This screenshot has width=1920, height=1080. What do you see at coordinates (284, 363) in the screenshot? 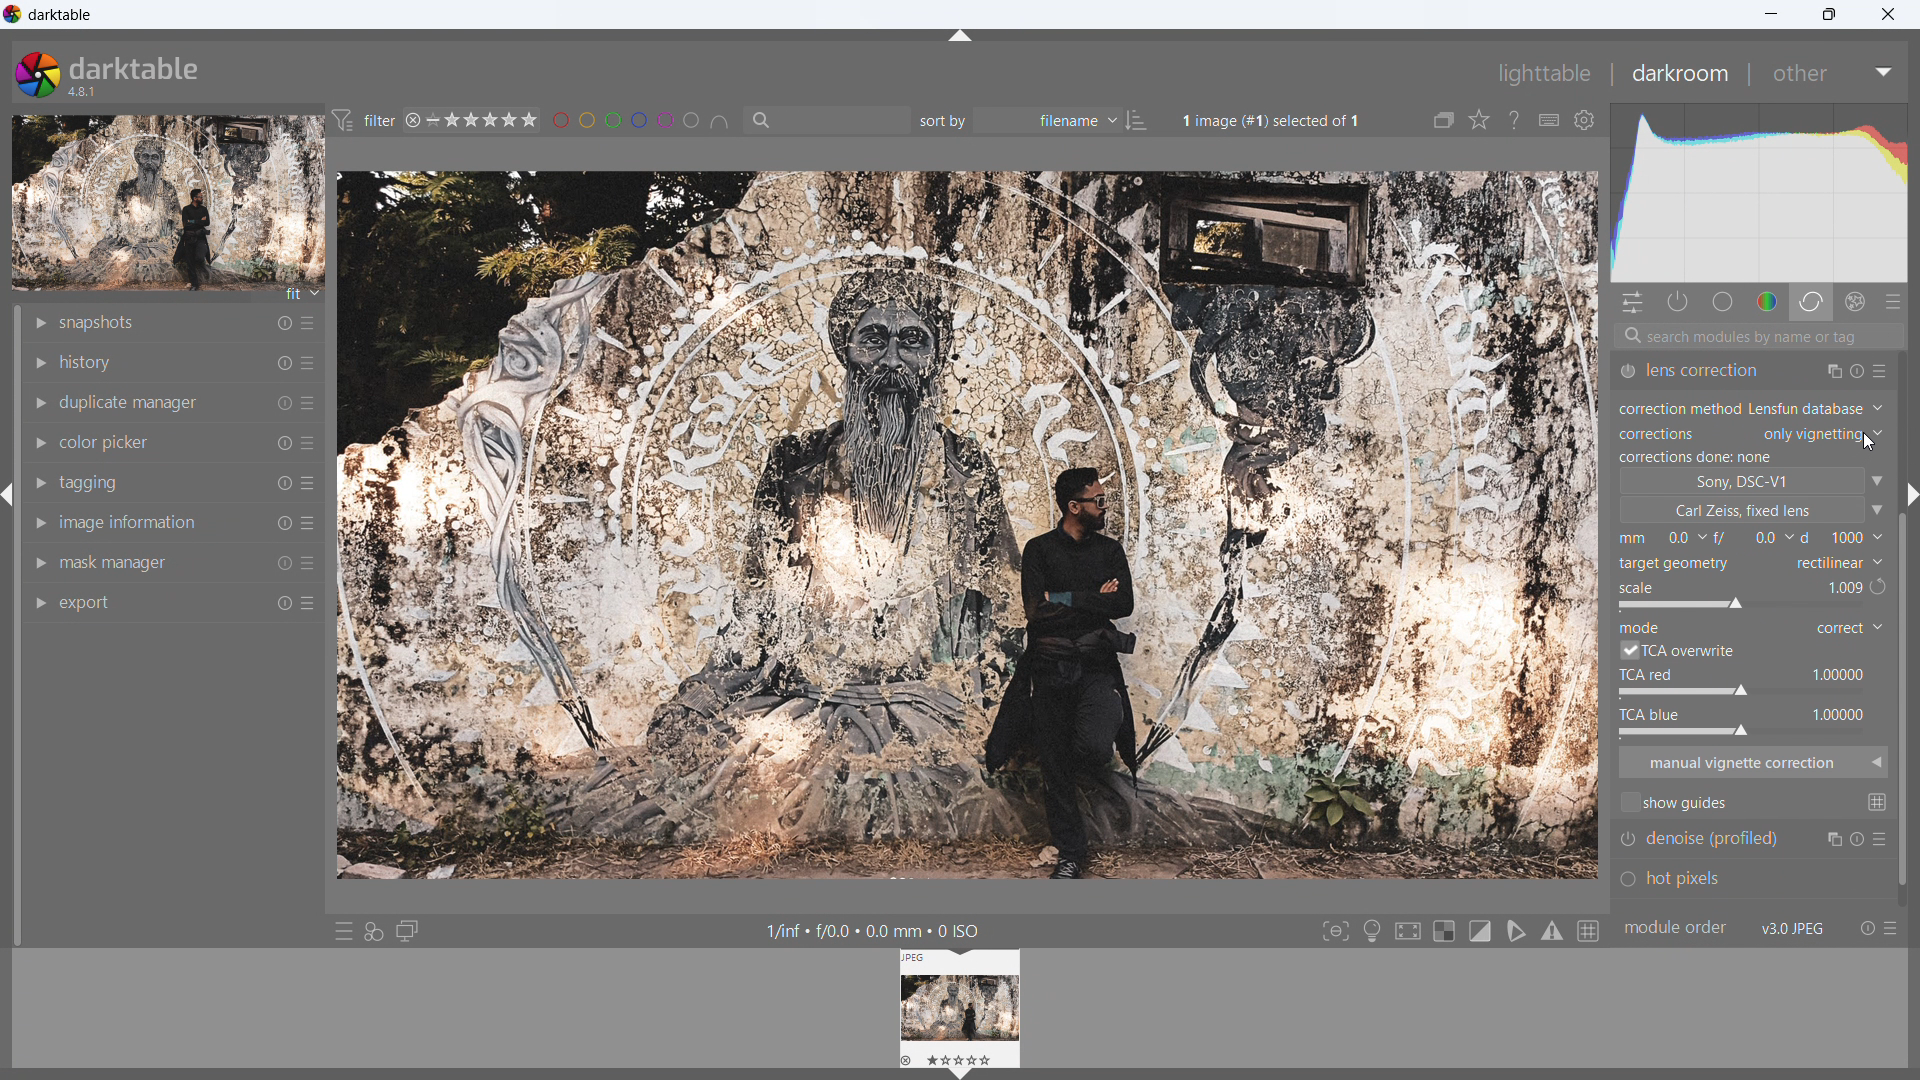
I see `reset` at bounding box center [284, 363].